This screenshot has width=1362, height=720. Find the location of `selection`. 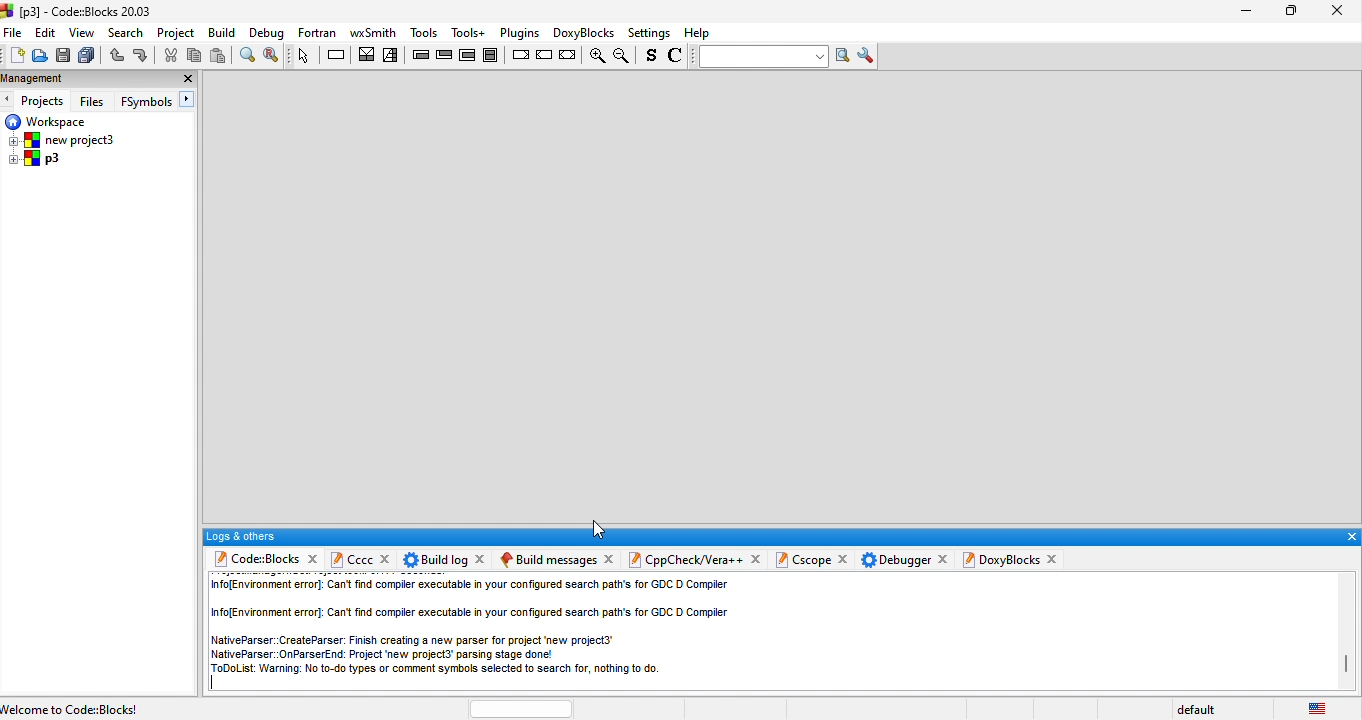

selection is located at coordinates (392, 56).